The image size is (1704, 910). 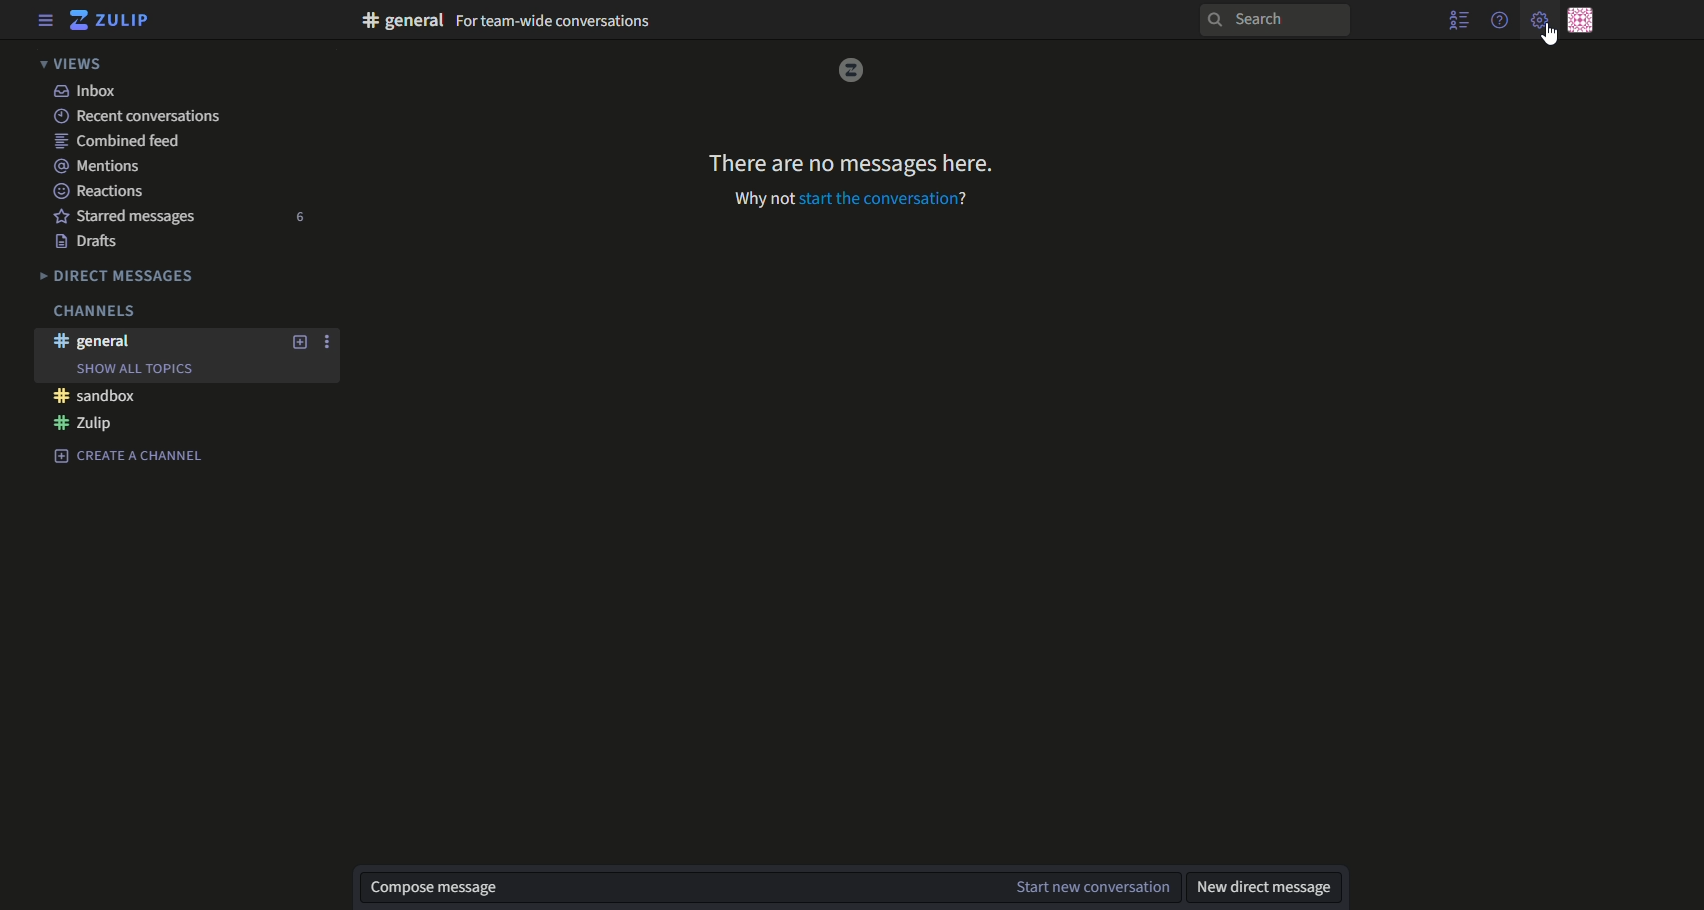 What do you see at coordinates (104, 166) in the screenshot?
I see `mentions` at bounding box center [104, 166].